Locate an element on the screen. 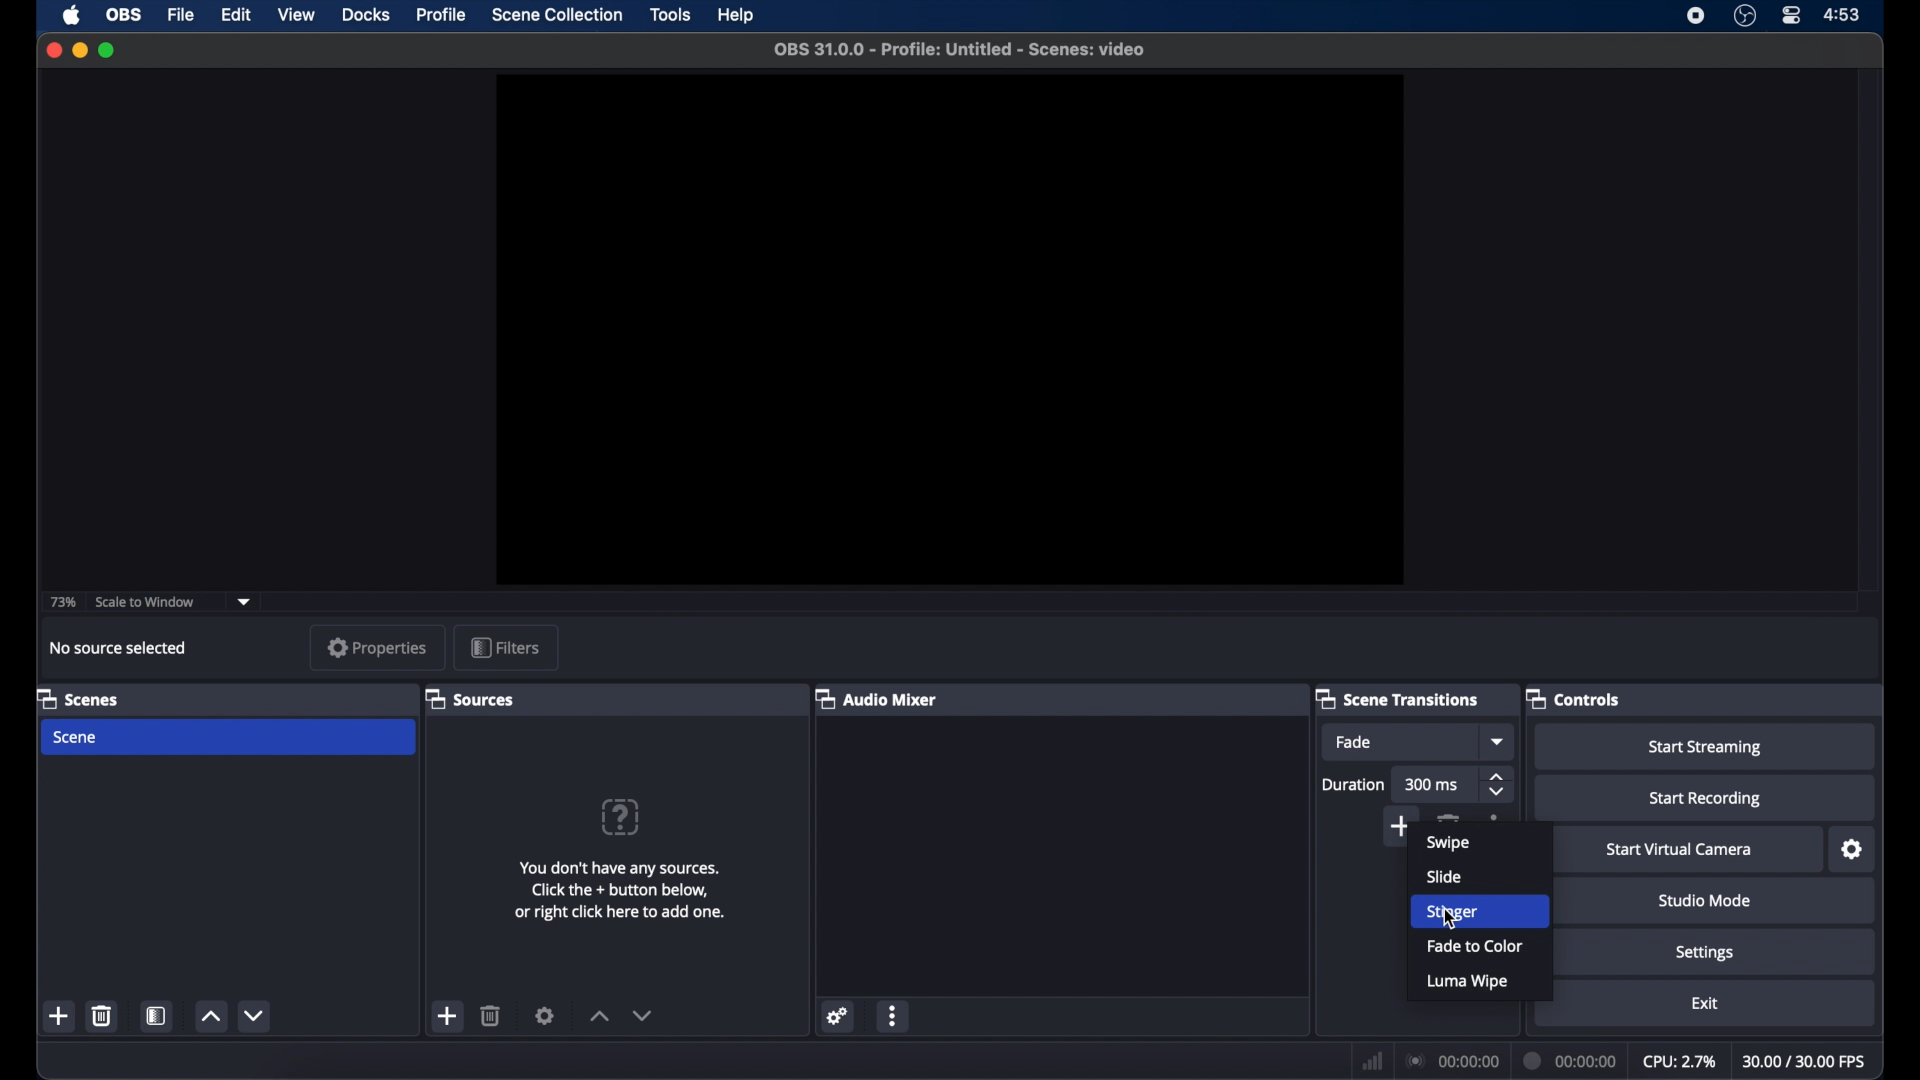 The width and height of the screenshot is (1920, 1080). more options is located at coordinates (895, 1017).